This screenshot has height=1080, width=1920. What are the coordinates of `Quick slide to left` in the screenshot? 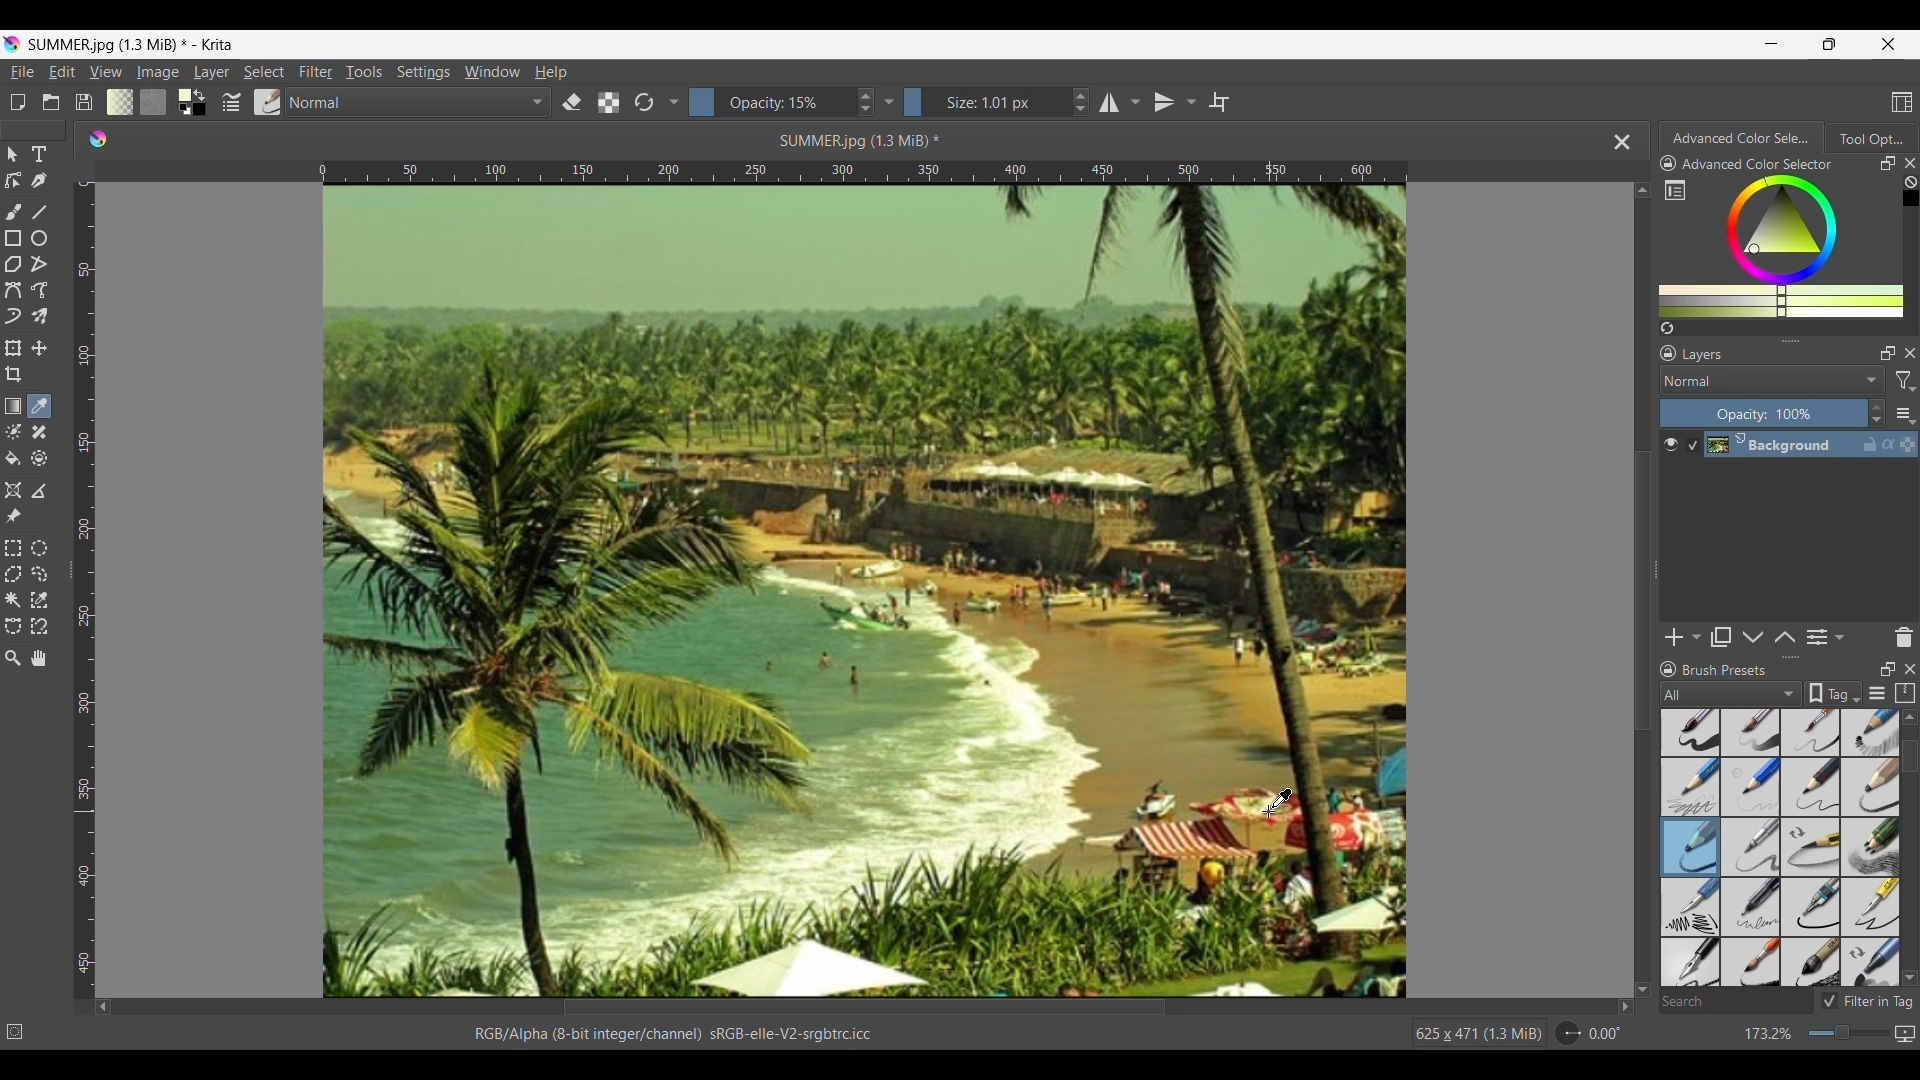 It's located at (103, 1008).